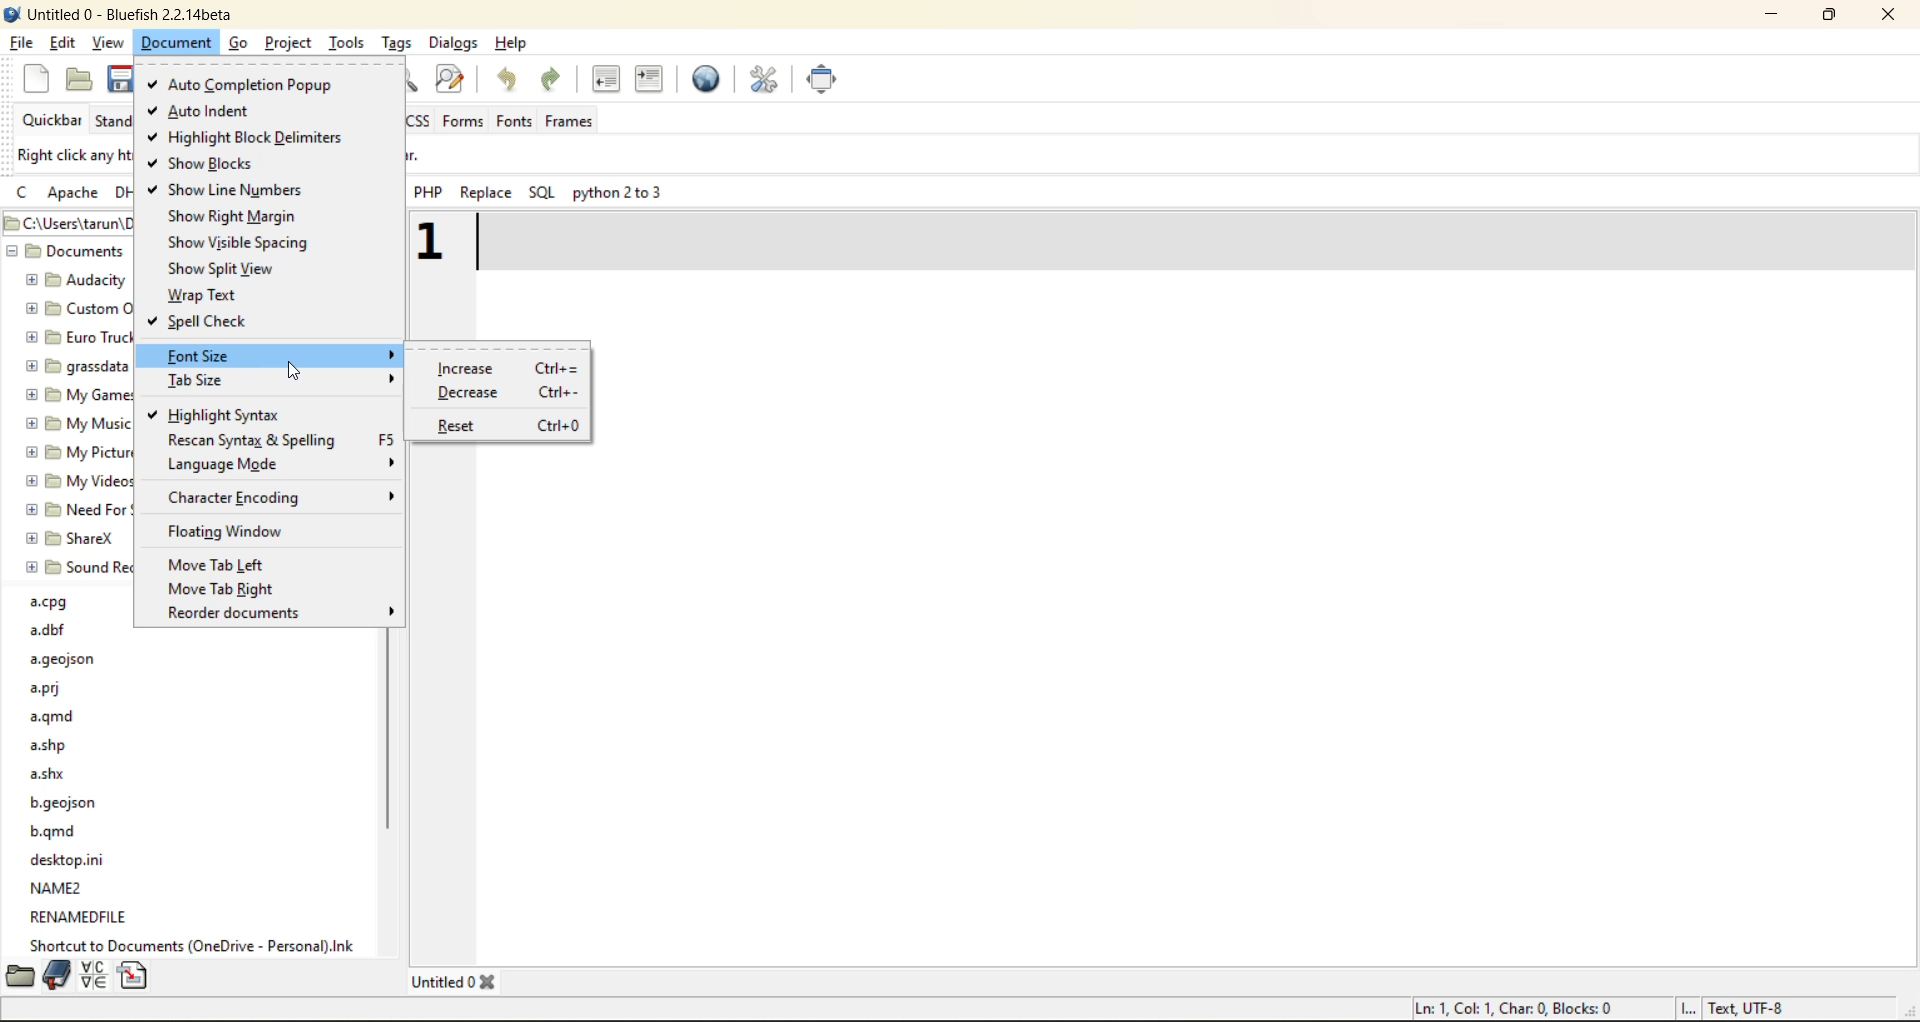 The width and height of the screenshot is (1920, 1022). Describe the element at coordinates (205, 112) in the screenshot. I see `auto indent` at that location.